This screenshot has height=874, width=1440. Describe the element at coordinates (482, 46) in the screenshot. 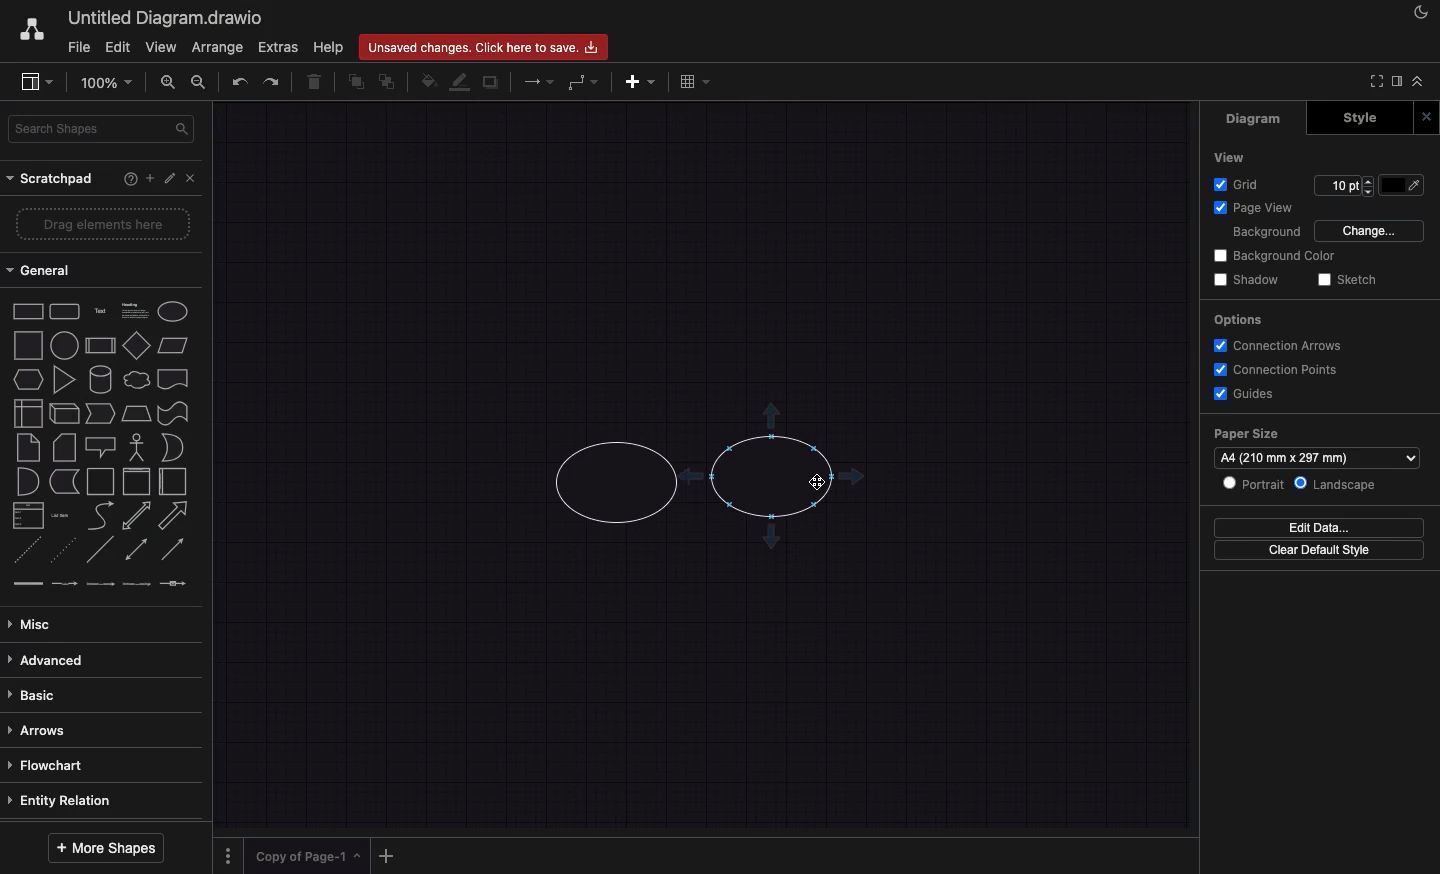

I see `Unsaved changes. Click her to save.` at that location.